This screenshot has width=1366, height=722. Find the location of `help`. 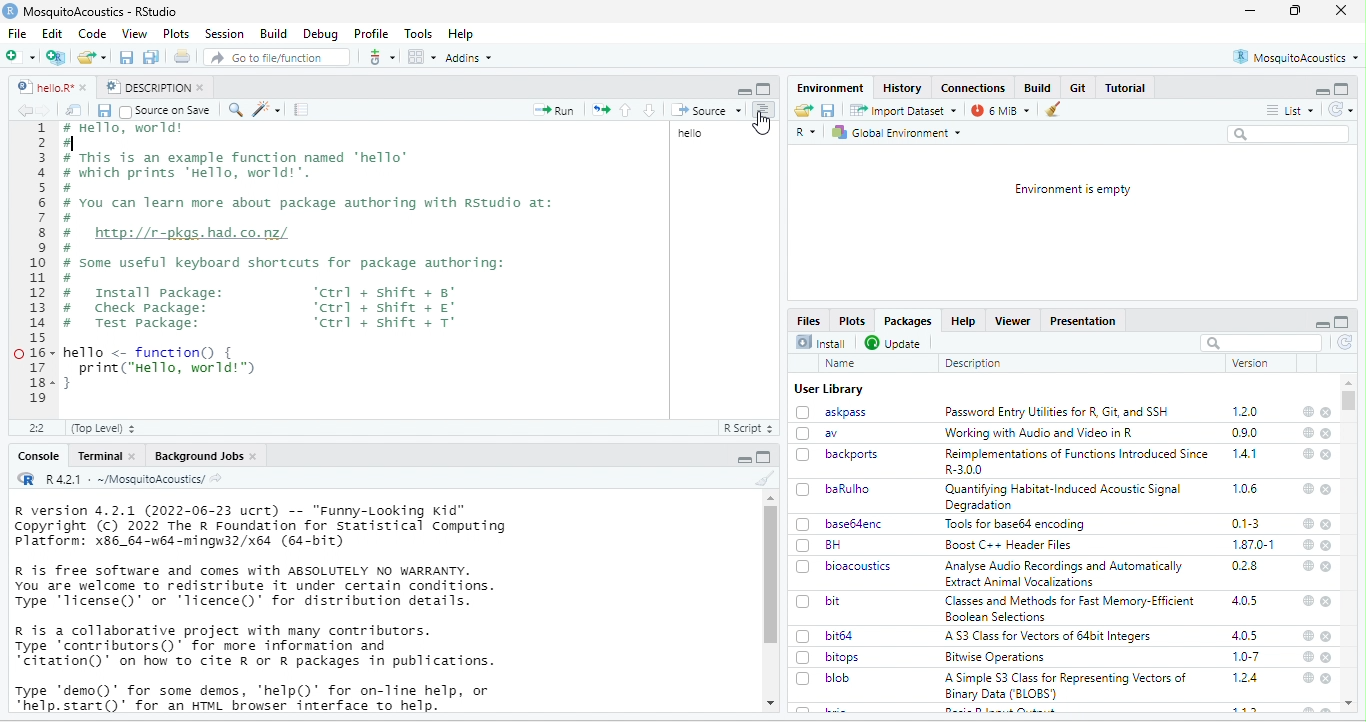

help is located at coordinates (1308, 637).